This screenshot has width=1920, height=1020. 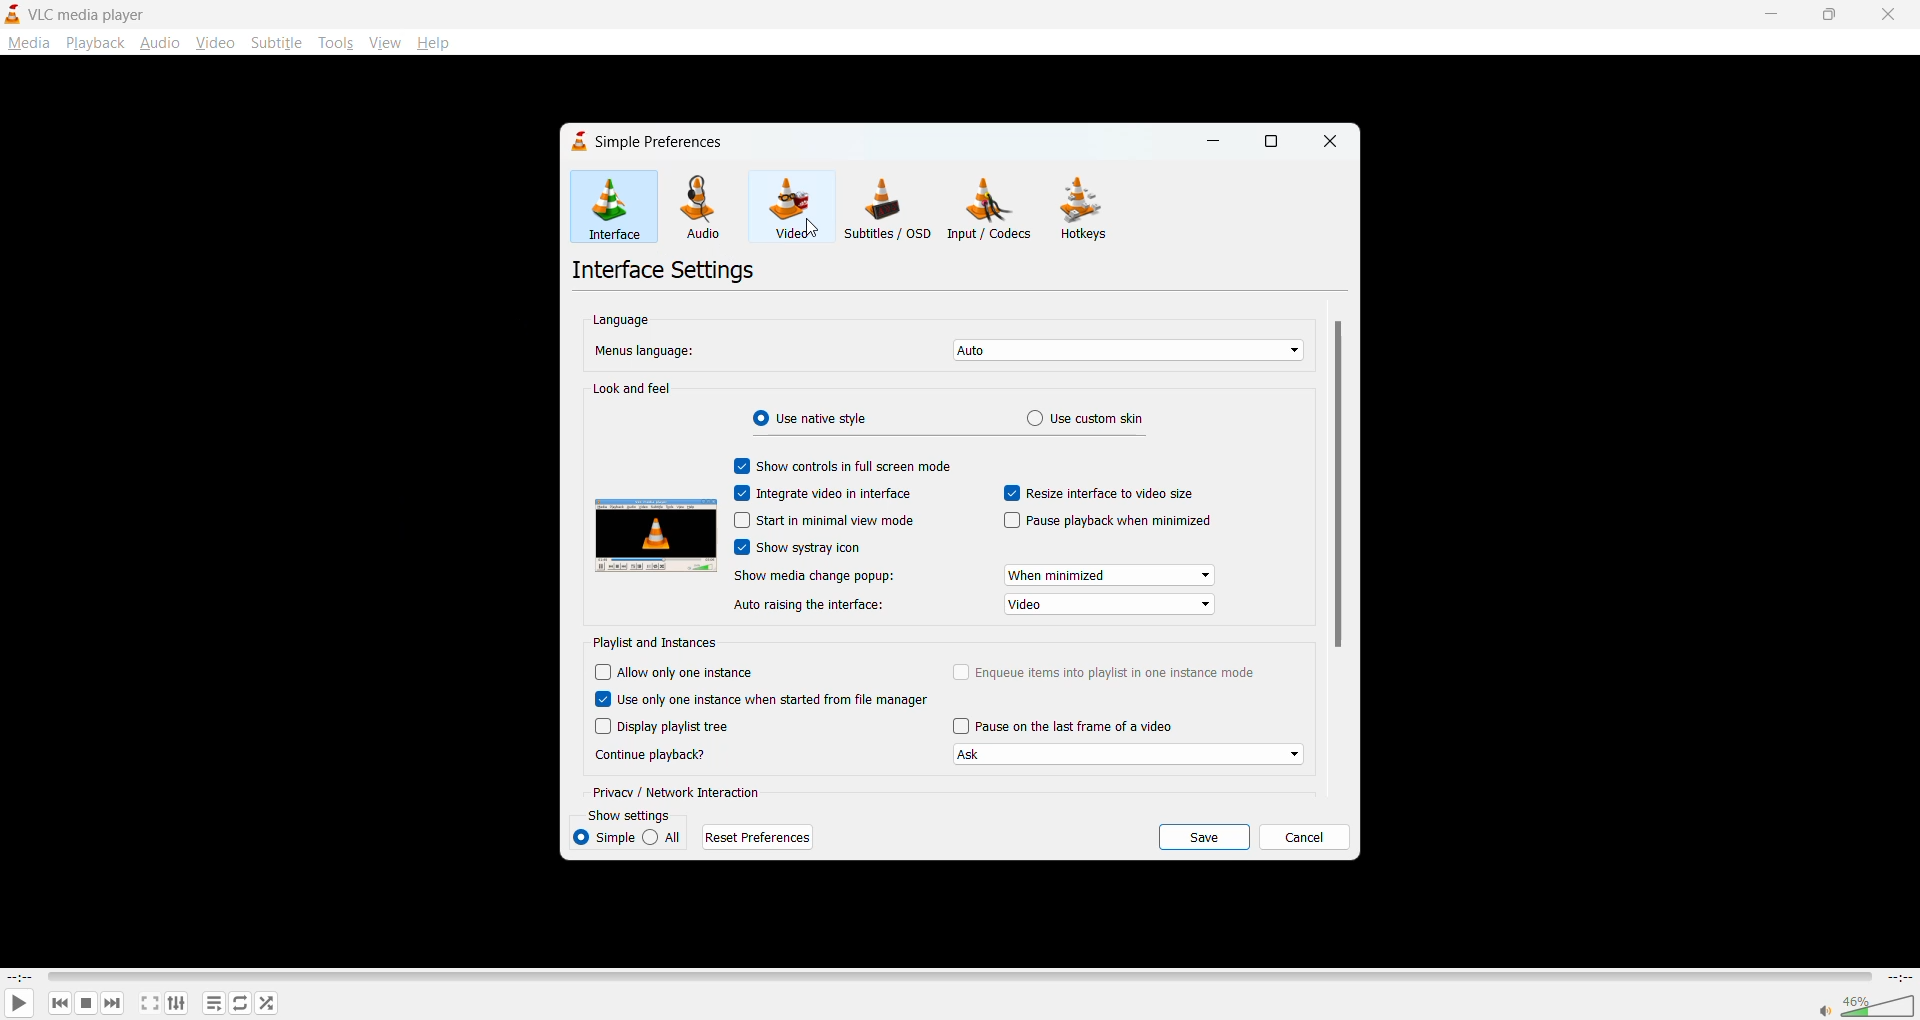 I want to click on help, so click(x=432, y=42).